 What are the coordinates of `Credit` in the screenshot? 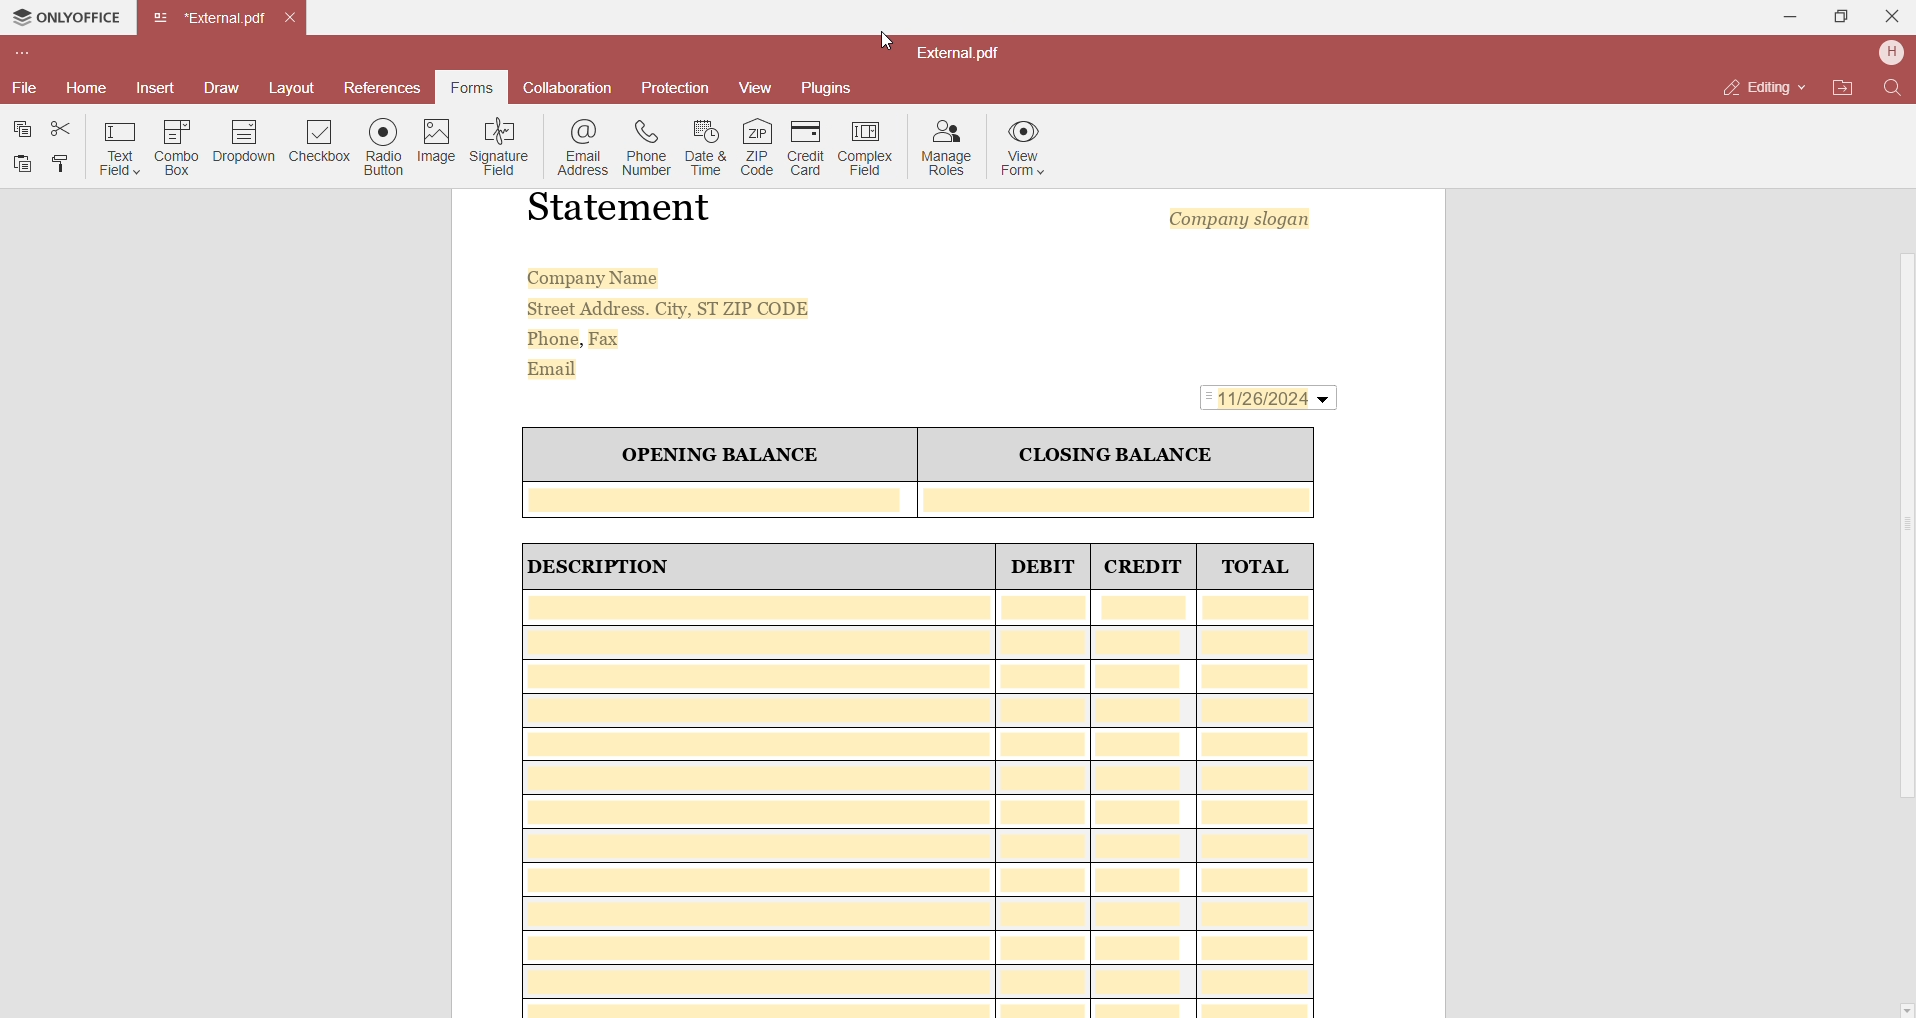 It's located at (809, 146).